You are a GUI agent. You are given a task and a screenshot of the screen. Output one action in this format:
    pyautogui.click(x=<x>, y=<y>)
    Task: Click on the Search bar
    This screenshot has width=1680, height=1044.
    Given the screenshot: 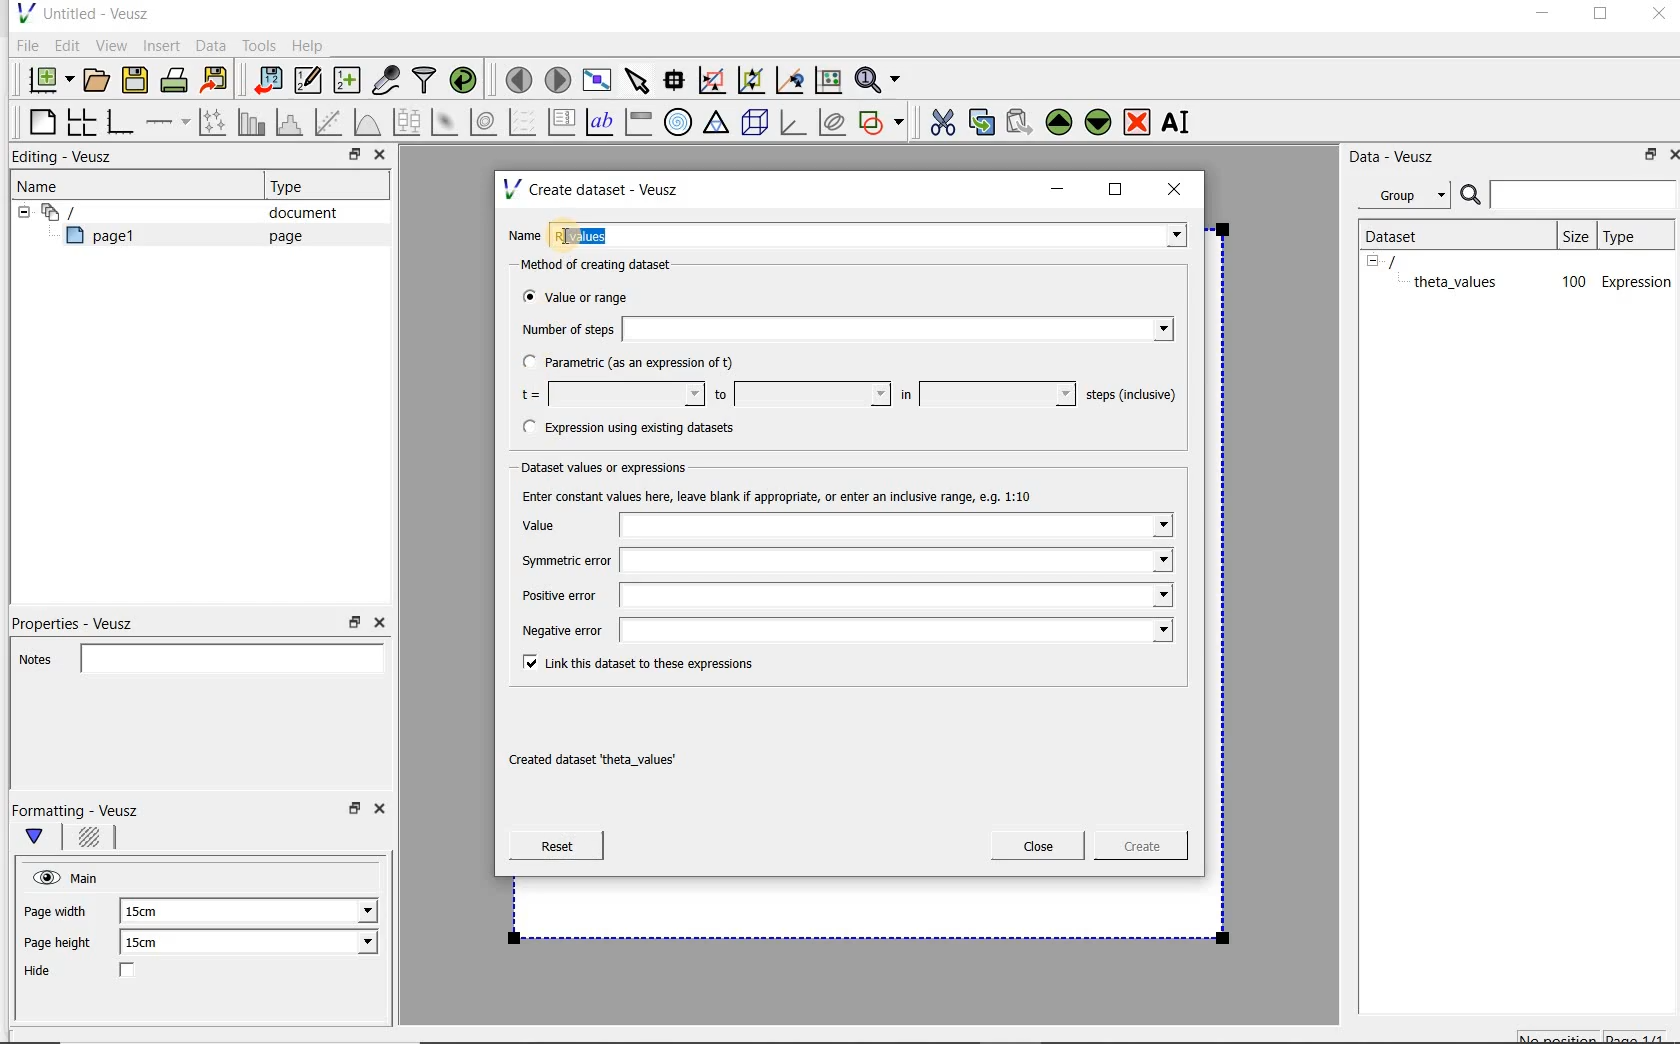 What is the action you would take?
    pyautogui.click(x=1569, y=193)
    